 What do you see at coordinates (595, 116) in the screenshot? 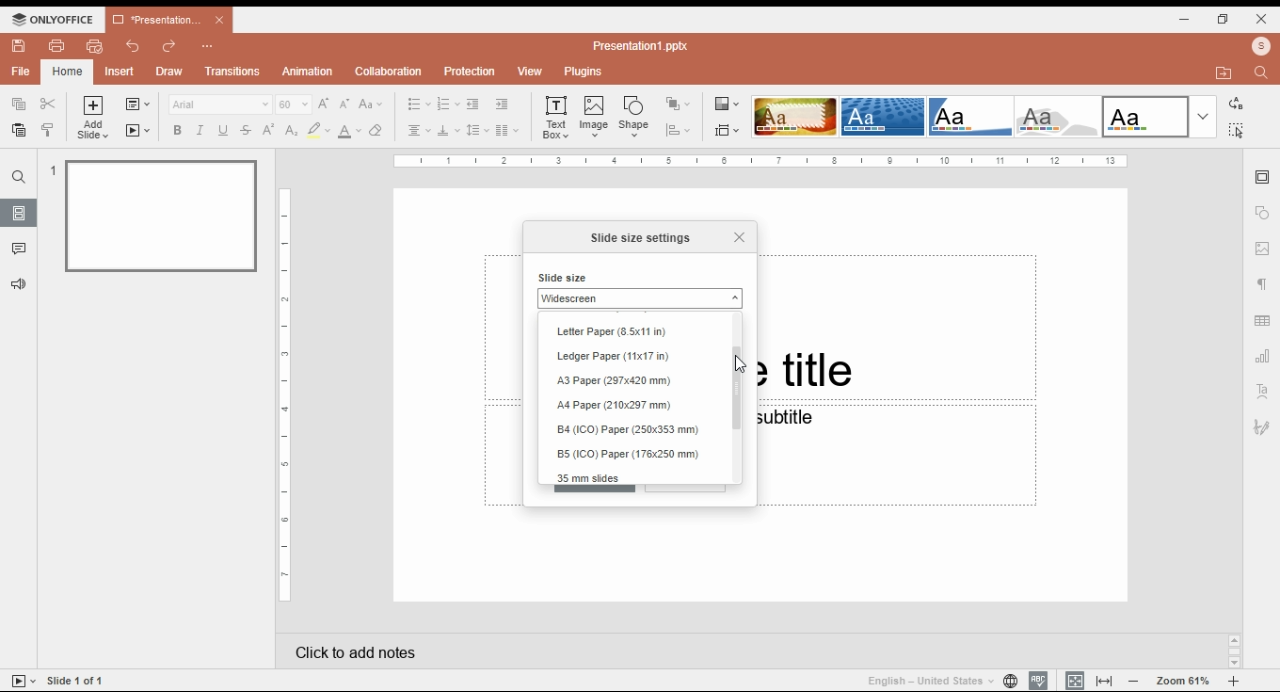
I see `insert image` at bounding box center [595, 116].